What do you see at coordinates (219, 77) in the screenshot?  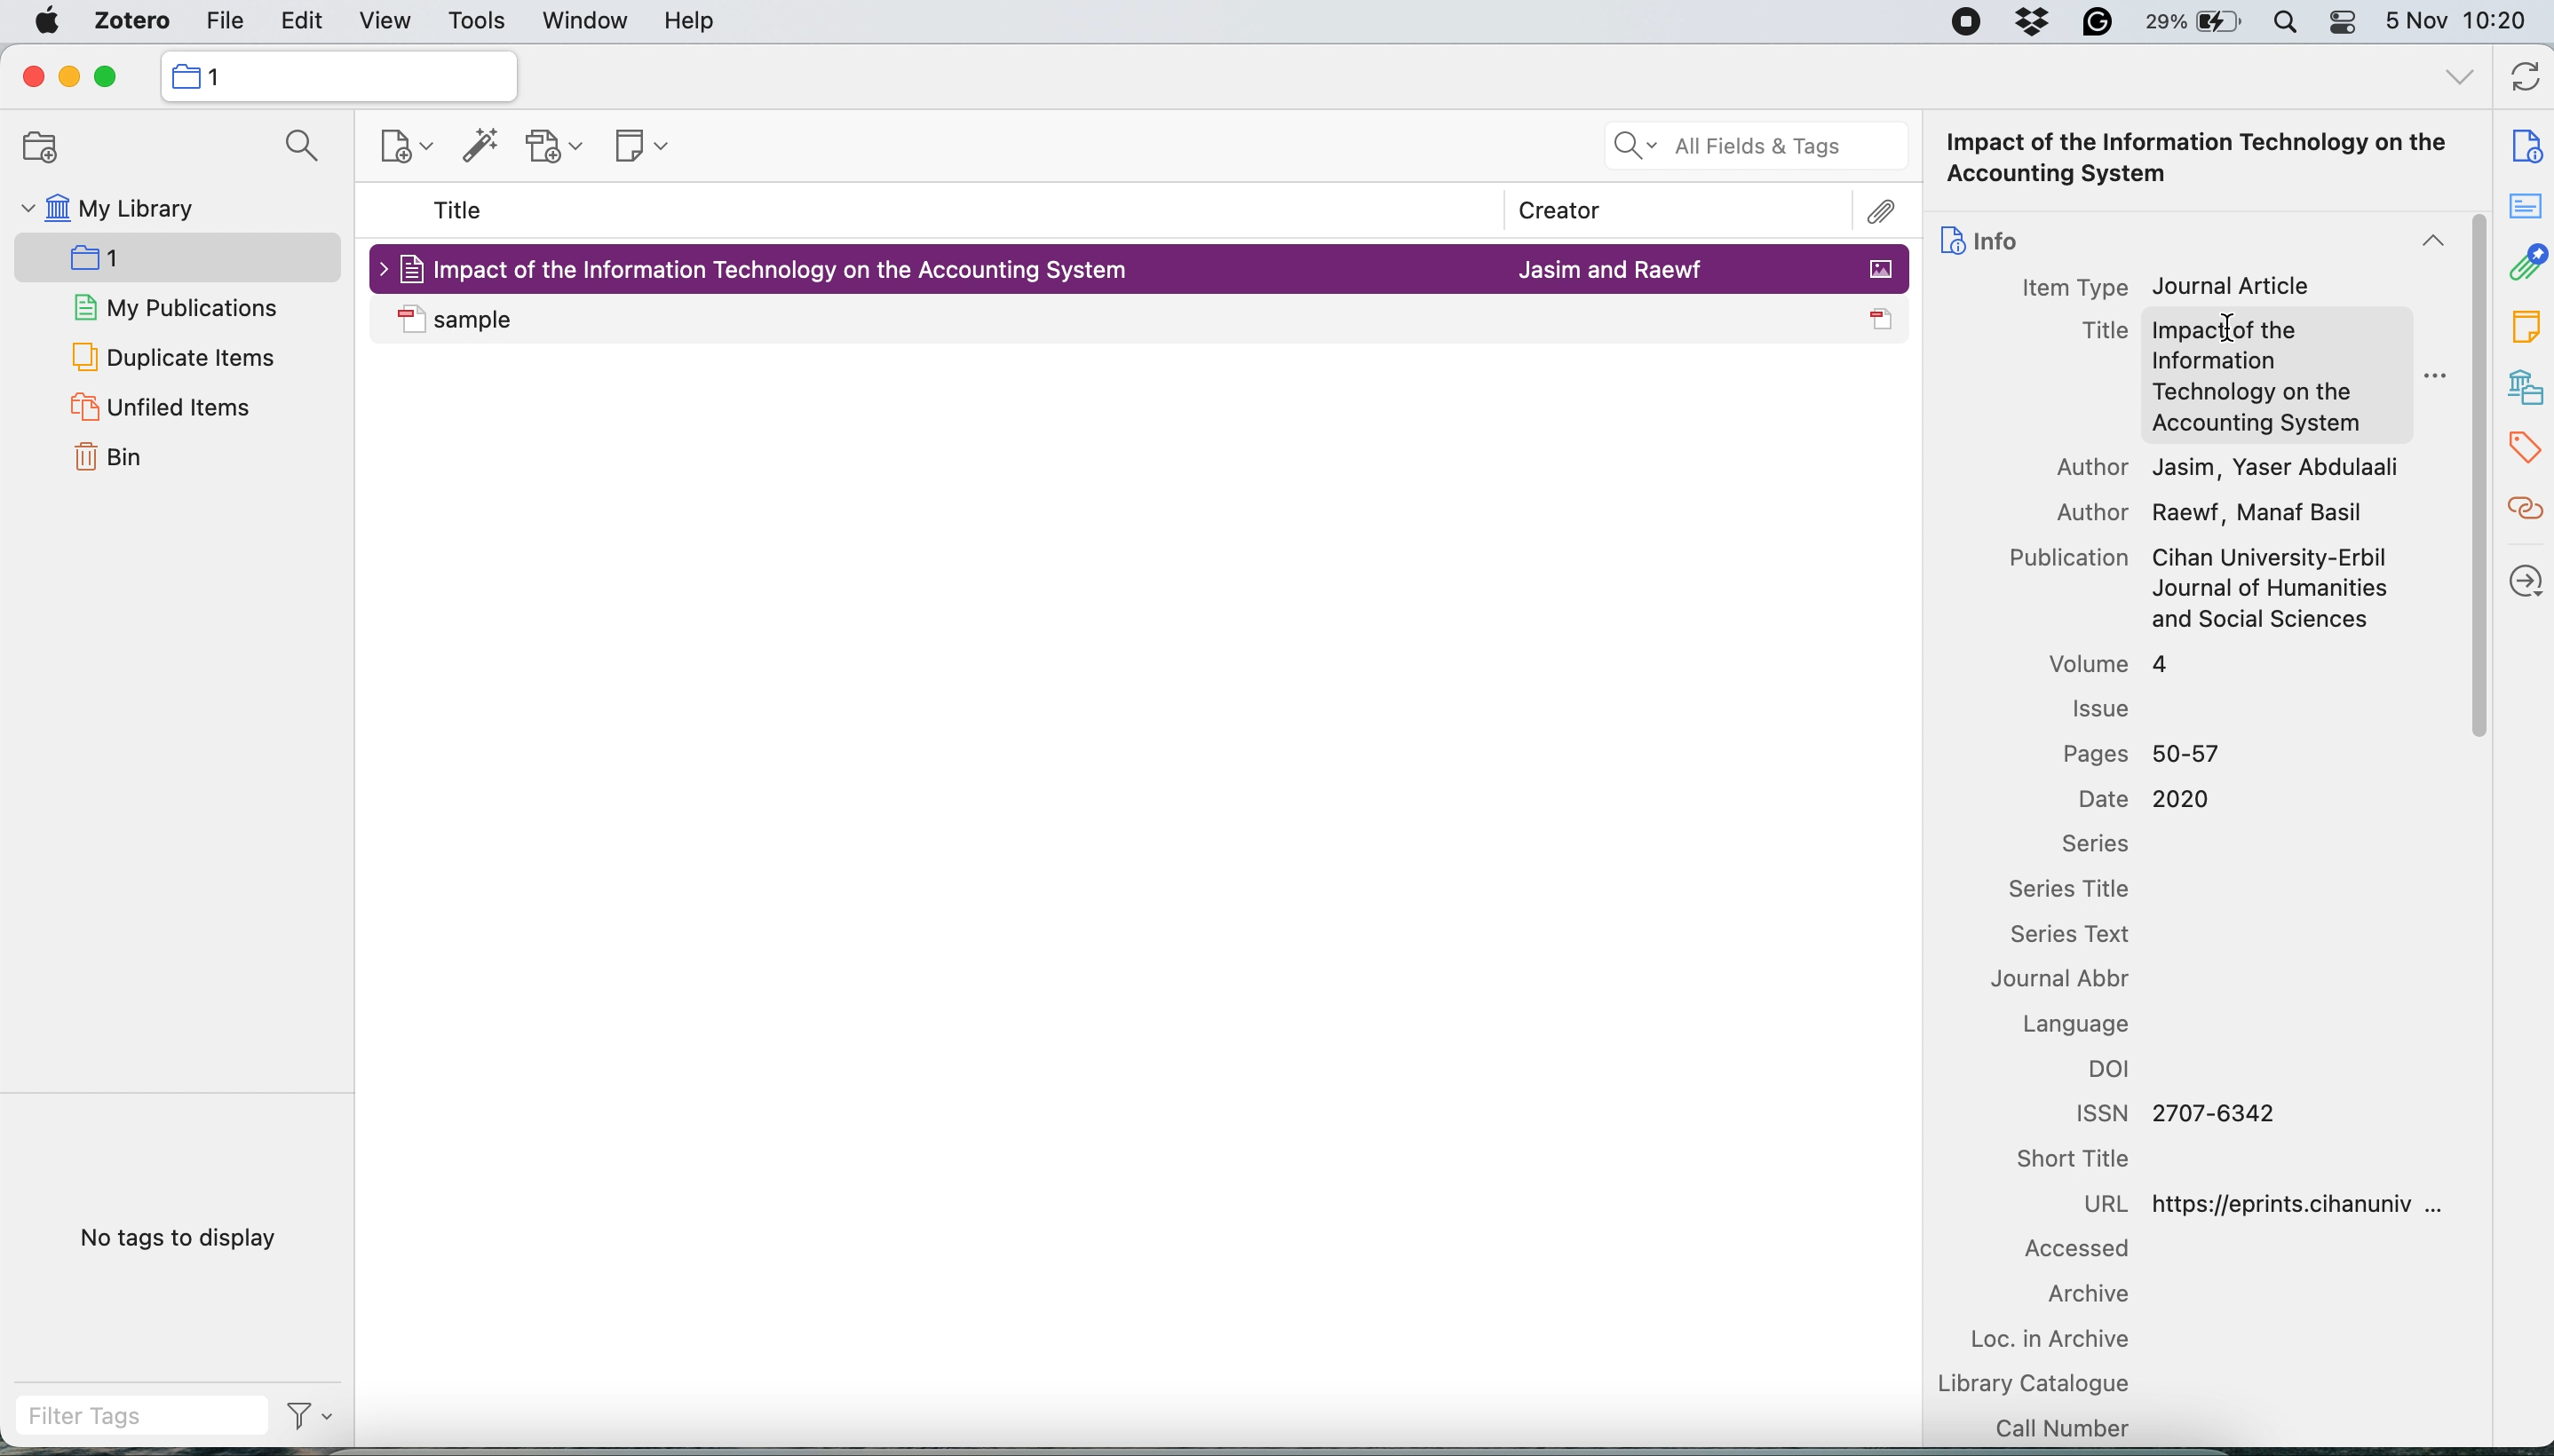 I see `collection` at bounding box center [219, 77].